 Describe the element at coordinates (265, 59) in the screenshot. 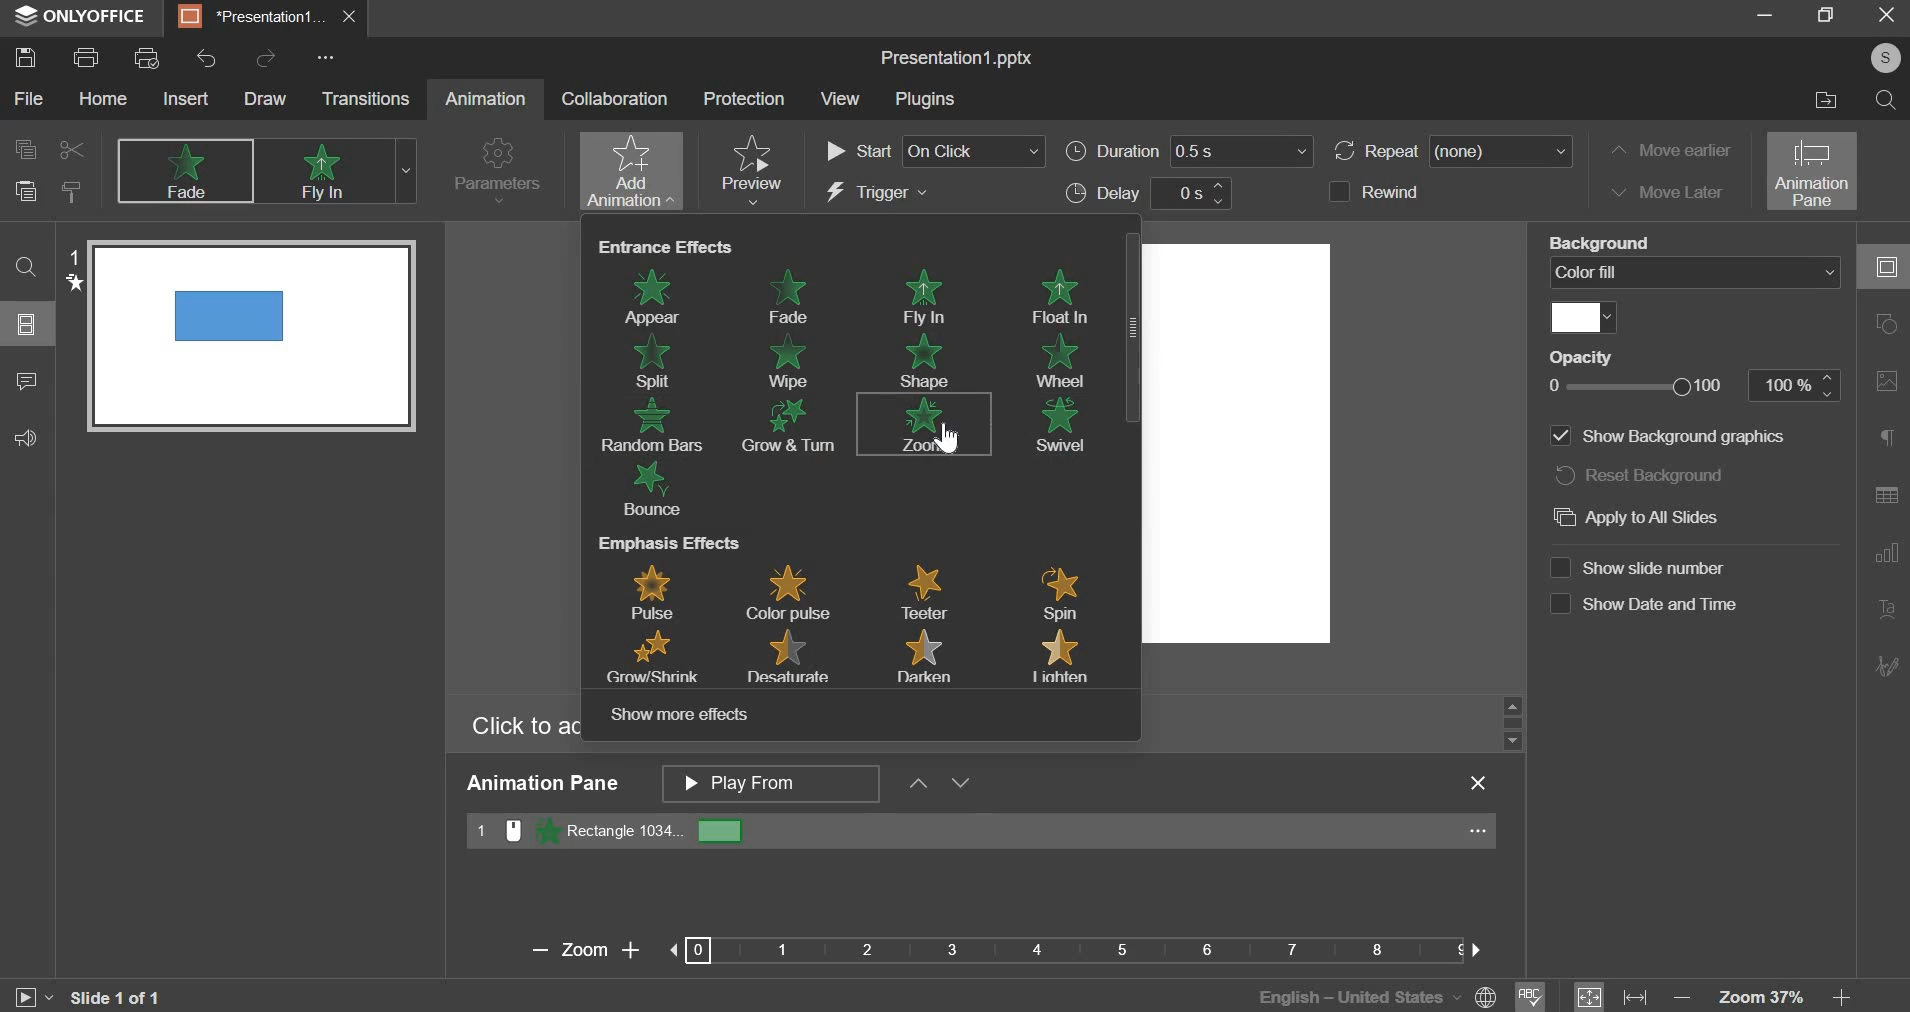

I see `redo` at that location.